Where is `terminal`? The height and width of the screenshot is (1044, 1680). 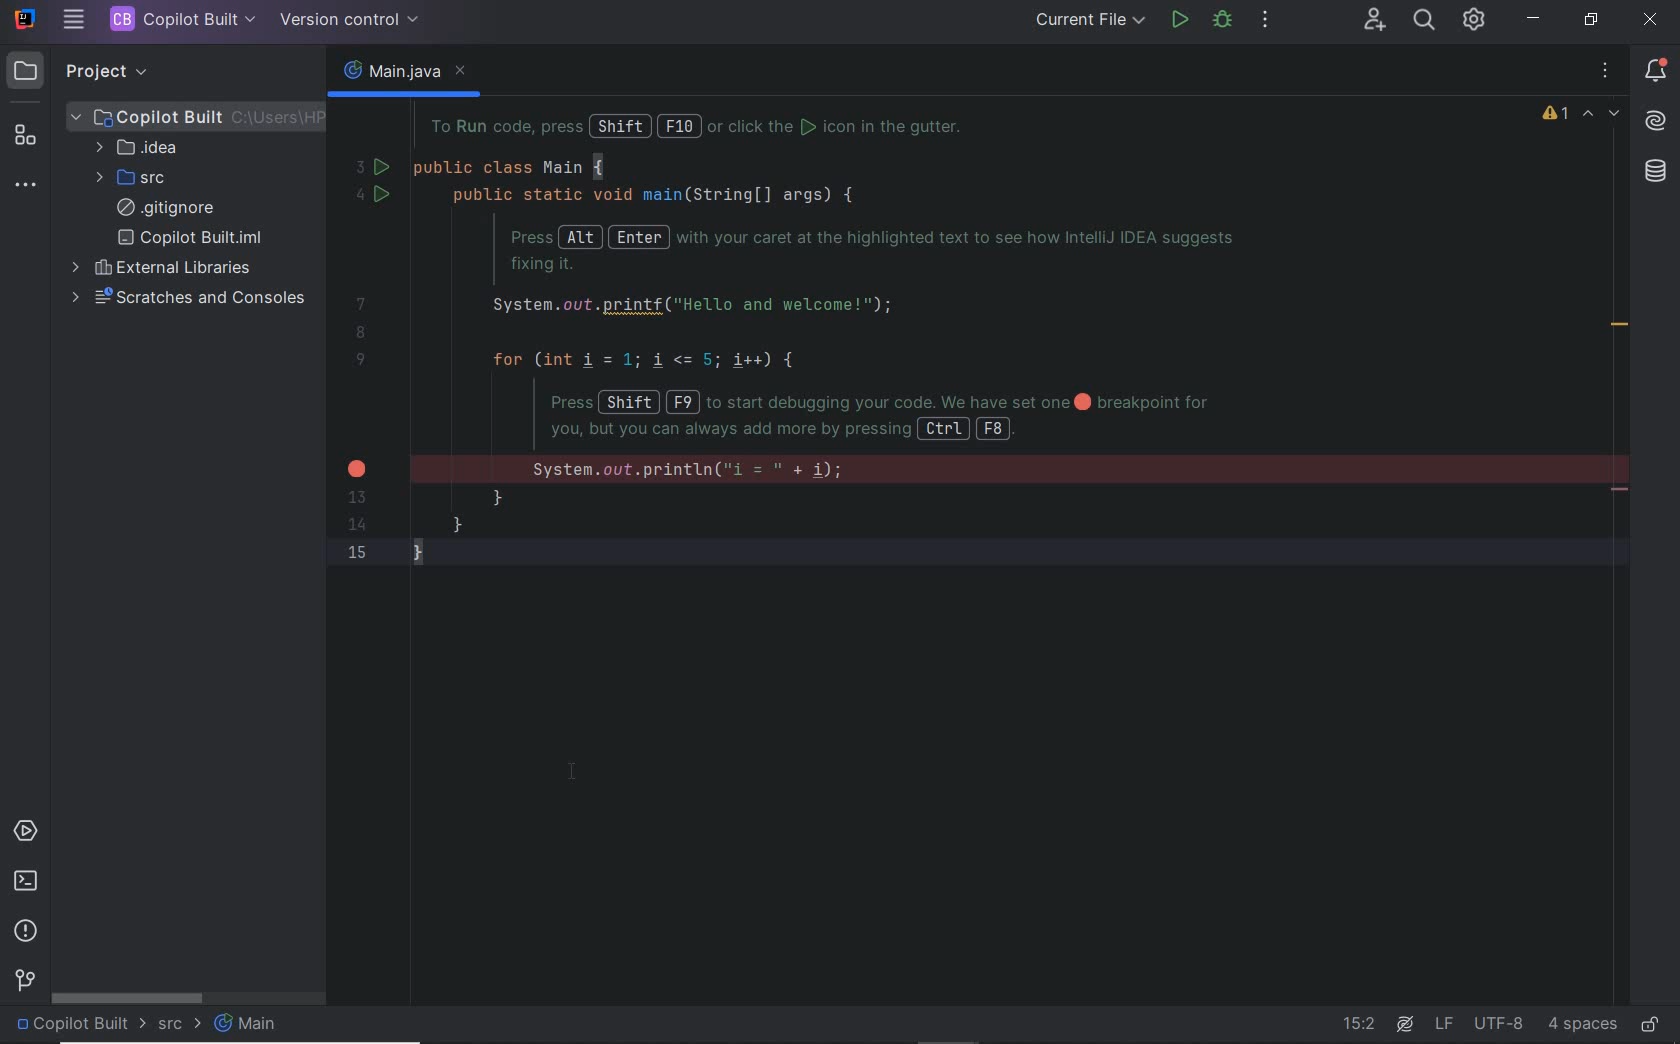
terminal is located at coordinates (25, 880).